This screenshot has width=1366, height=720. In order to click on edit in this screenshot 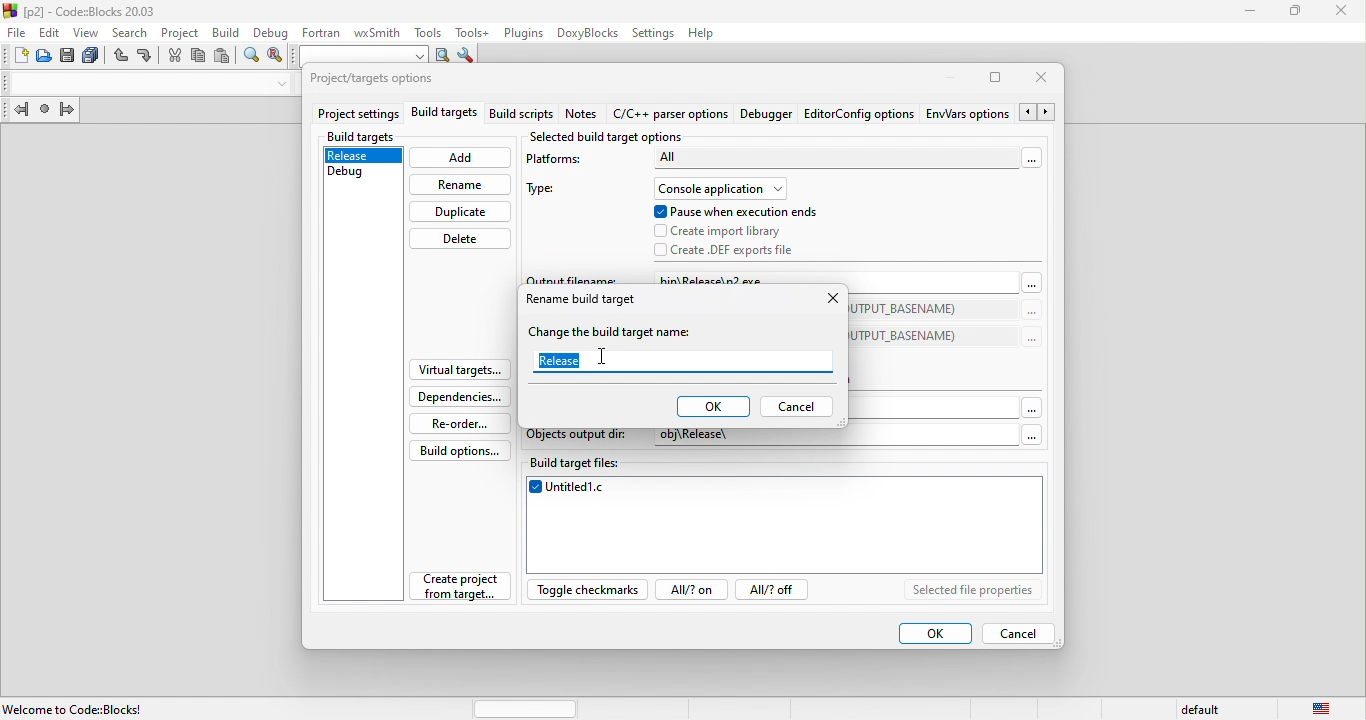, I will do `click(50, 32)`.